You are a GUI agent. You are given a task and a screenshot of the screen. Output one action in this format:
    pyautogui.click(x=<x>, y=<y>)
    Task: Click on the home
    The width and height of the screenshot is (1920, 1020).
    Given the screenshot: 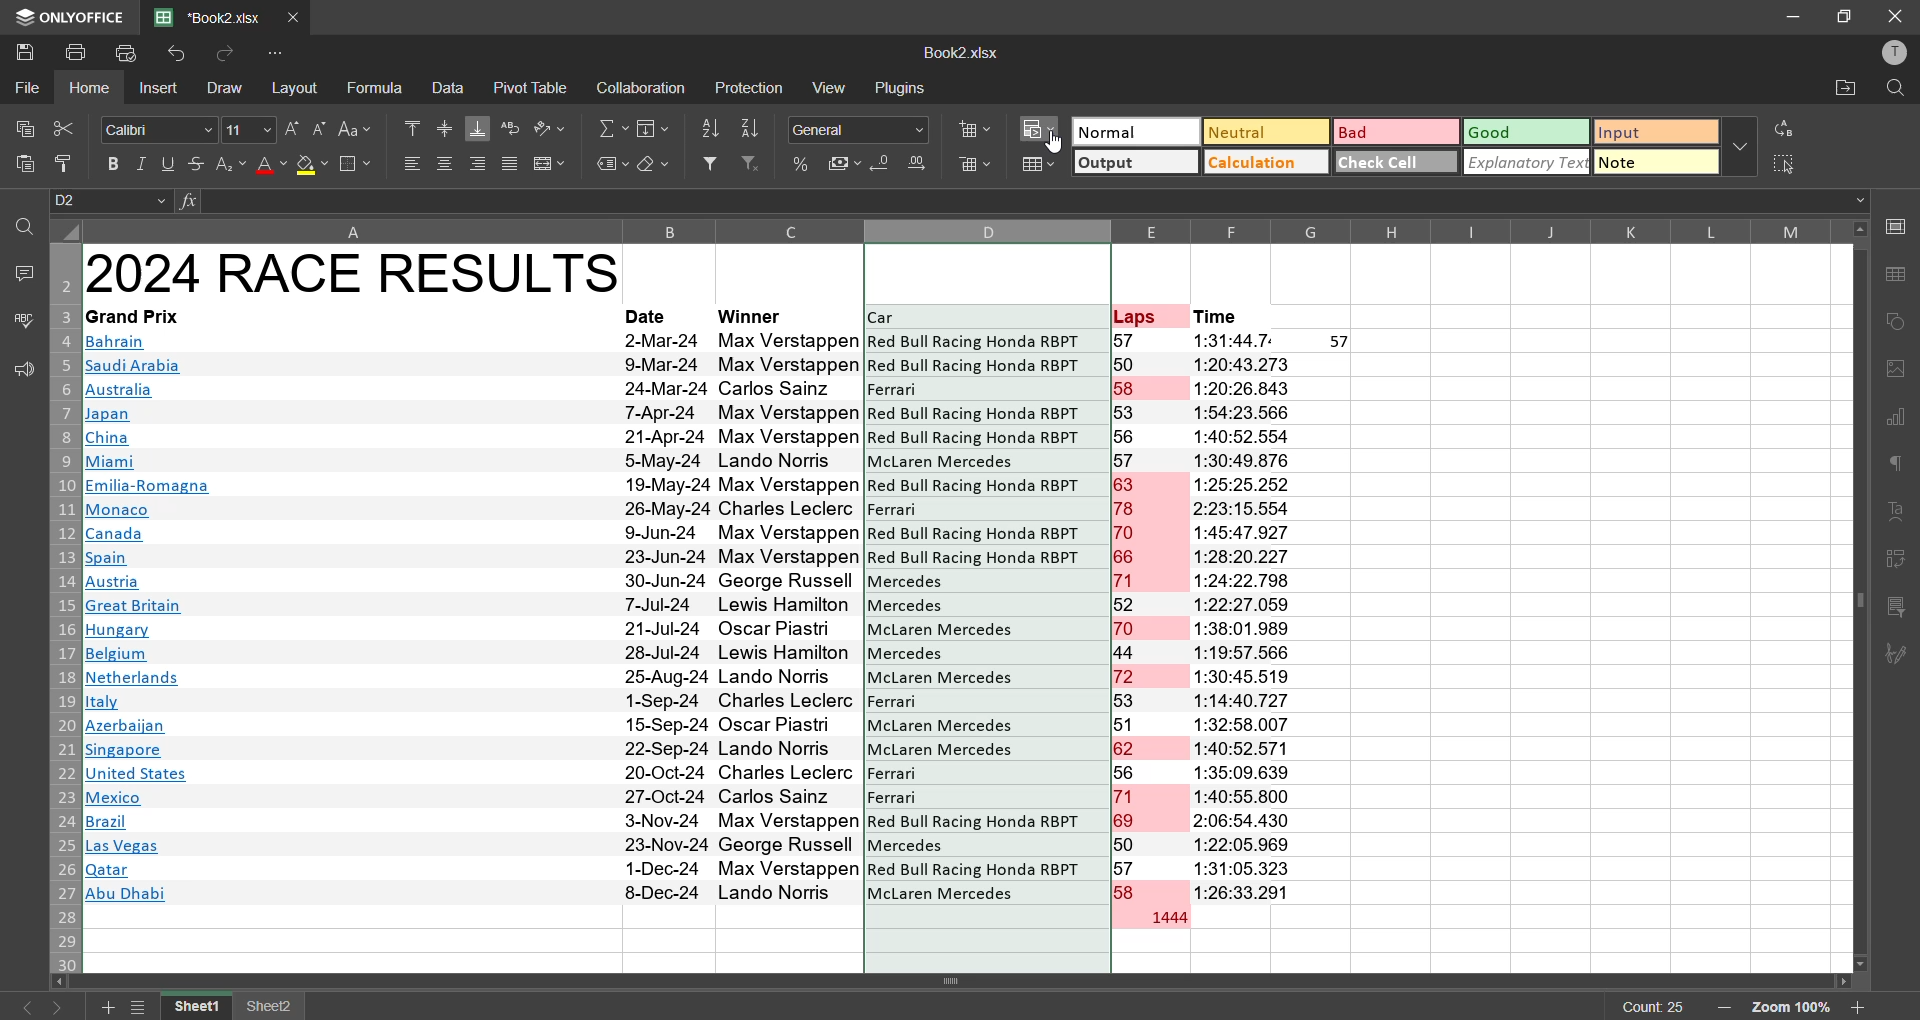 What is the action you would take?
    pyautogui.click(x=94, y=88)
    